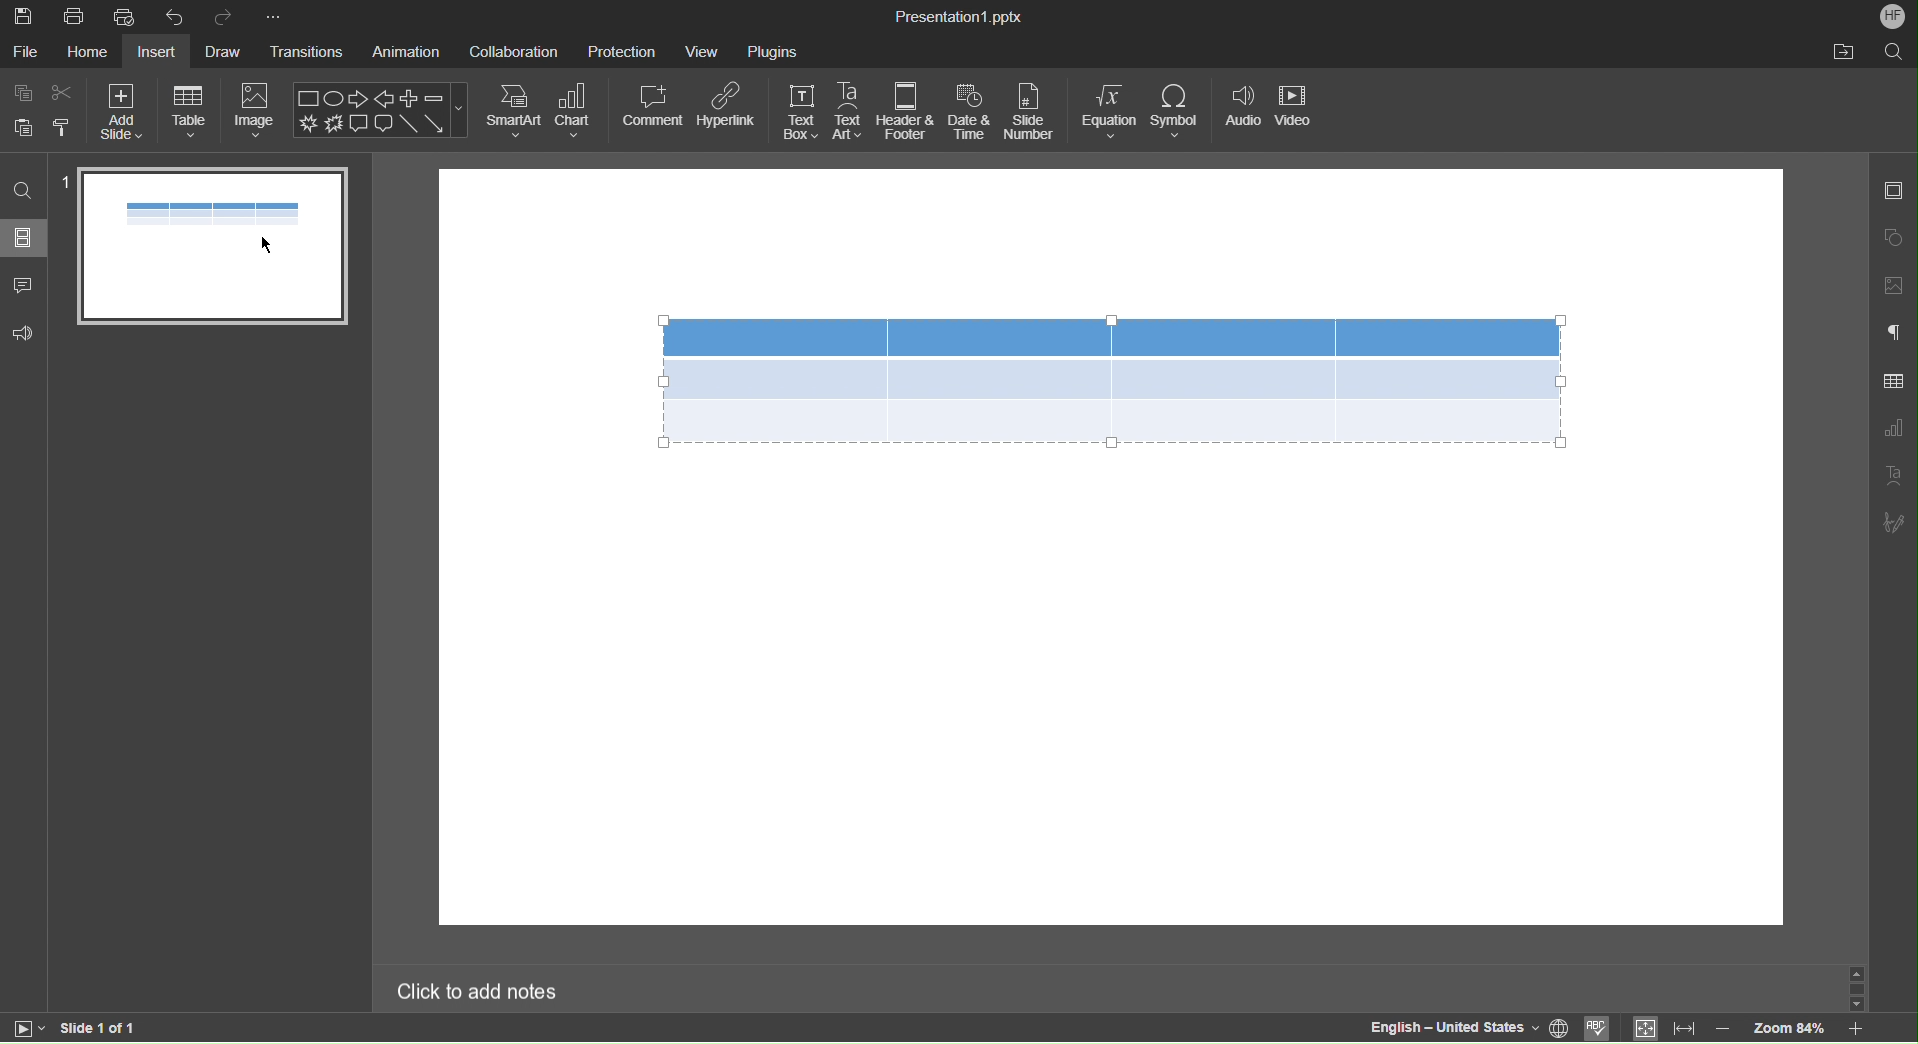  Describe the element at coordinates (24, 92) in the screenshot. I see `Copy` at that location.